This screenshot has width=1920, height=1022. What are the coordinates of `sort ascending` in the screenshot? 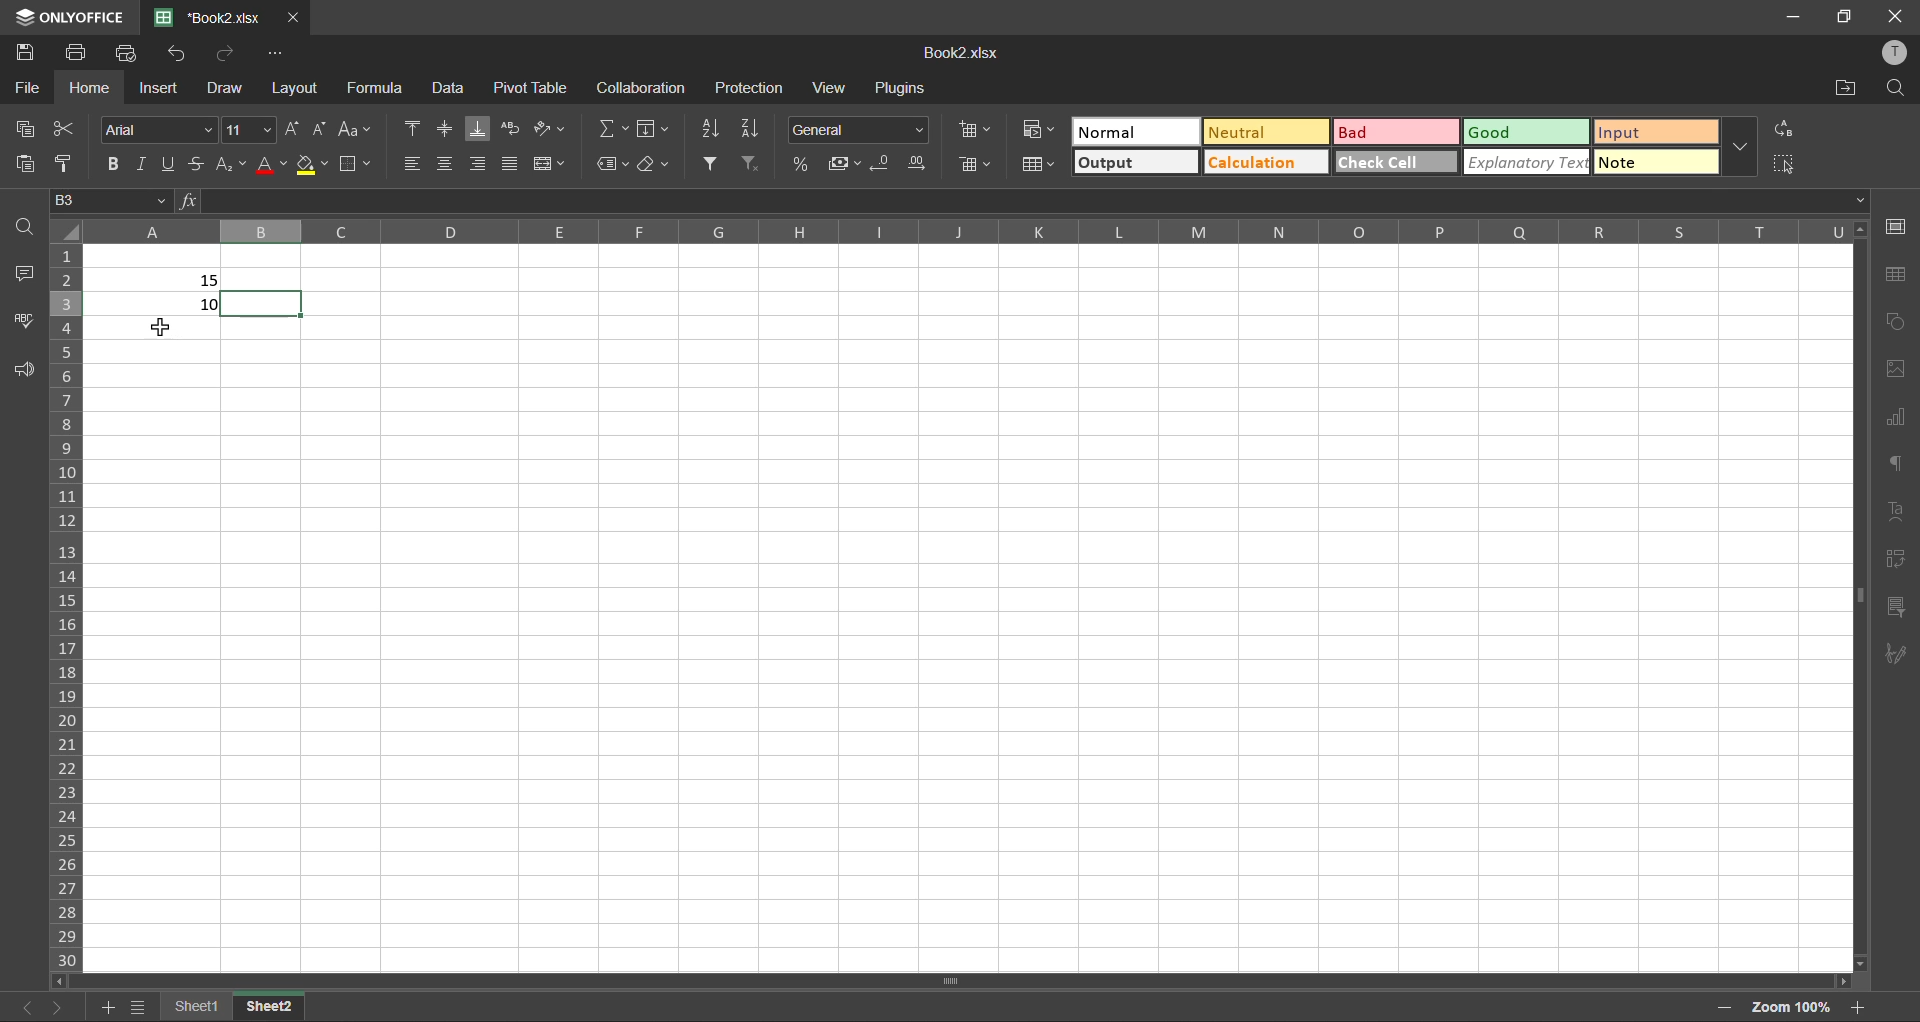 It's located at (707, 129).